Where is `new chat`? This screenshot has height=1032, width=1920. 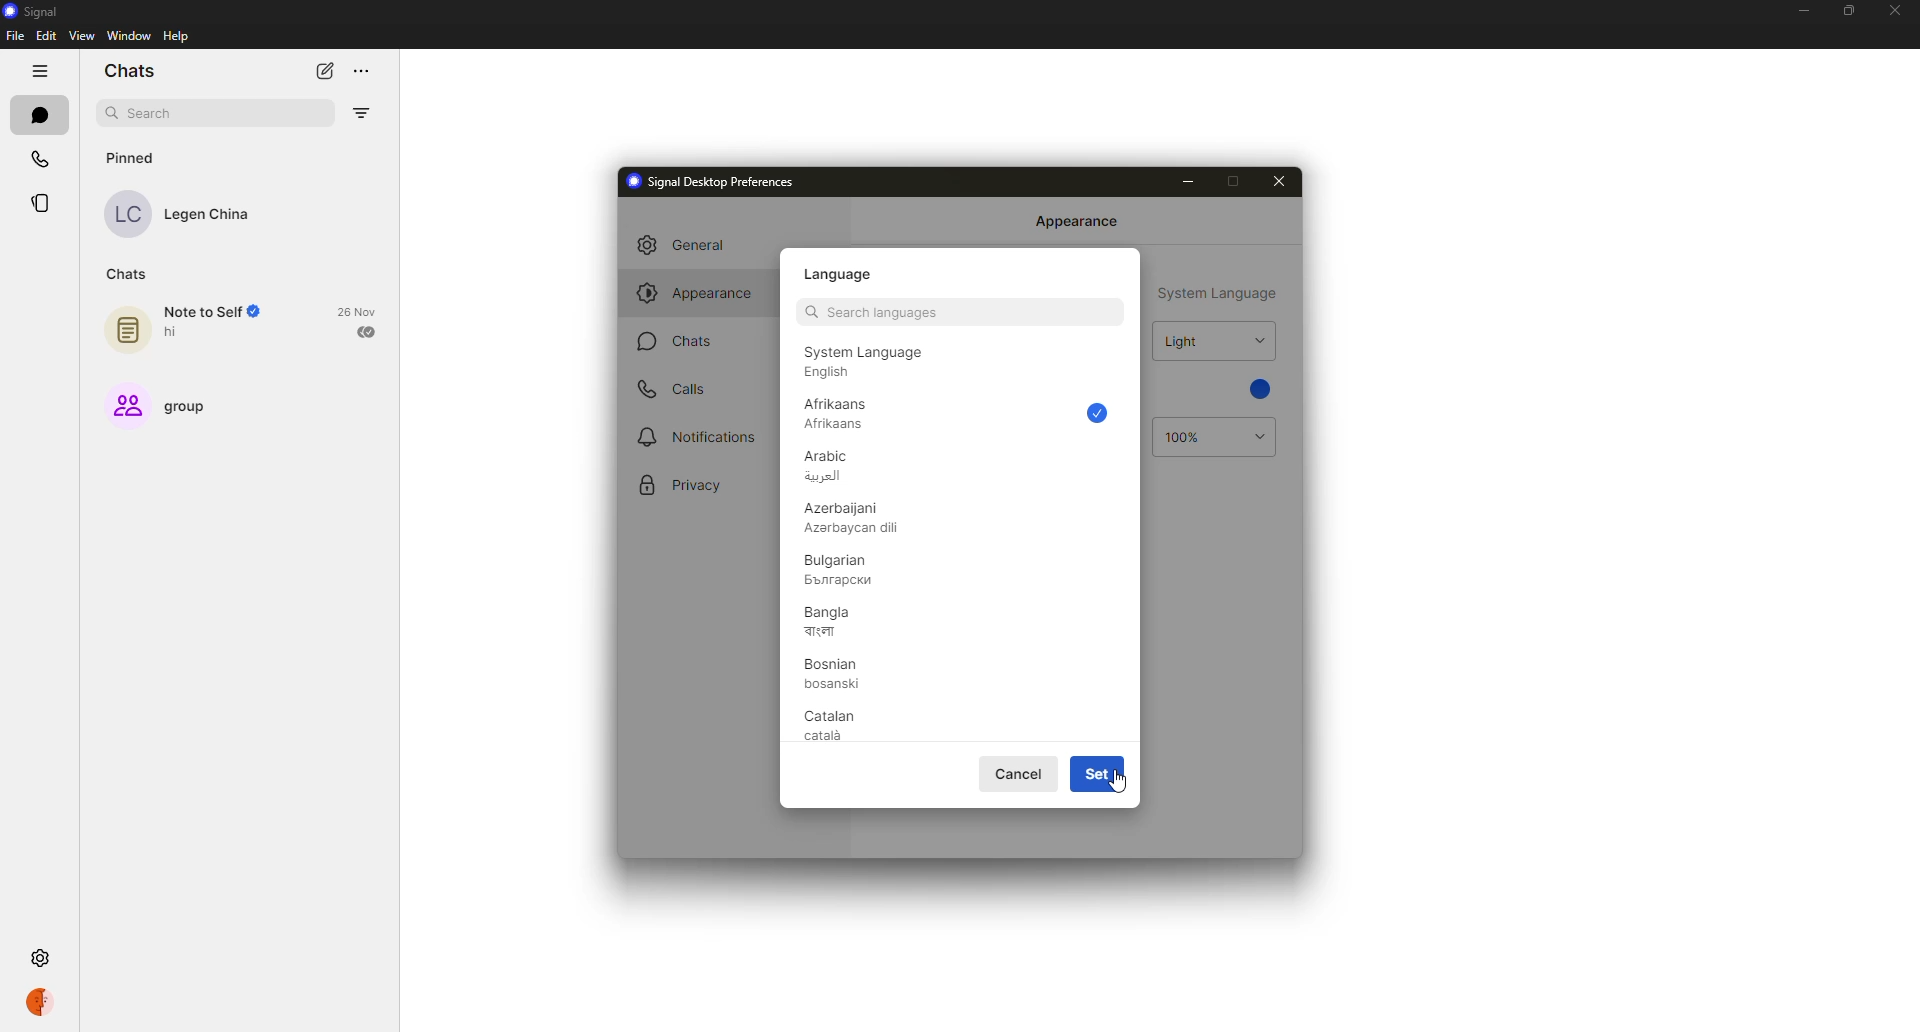
new chat is located at coordinates (325, 72).